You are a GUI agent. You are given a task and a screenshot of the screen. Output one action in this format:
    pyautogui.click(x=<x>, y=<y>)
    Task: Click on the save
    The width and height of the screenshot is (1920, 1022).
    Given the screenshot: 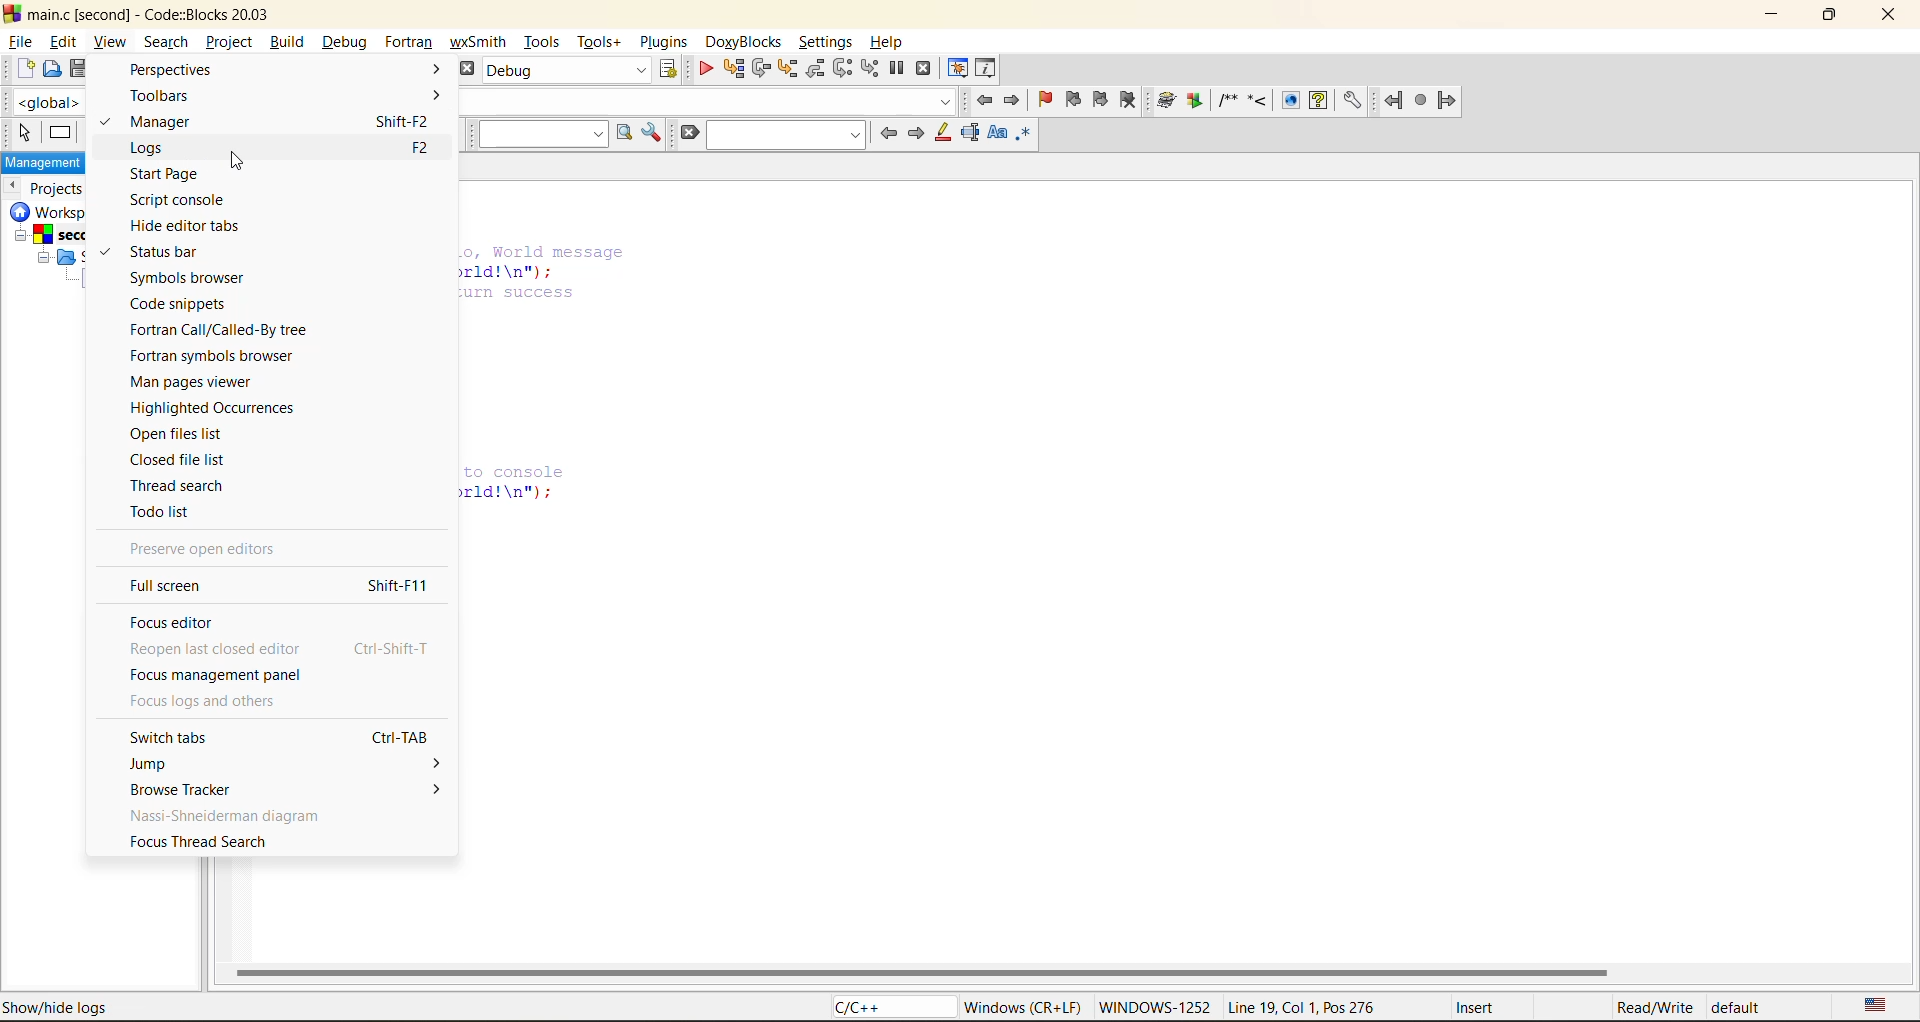 What is the action you would take?
    pyautogui.click(x=75, y=67)
    